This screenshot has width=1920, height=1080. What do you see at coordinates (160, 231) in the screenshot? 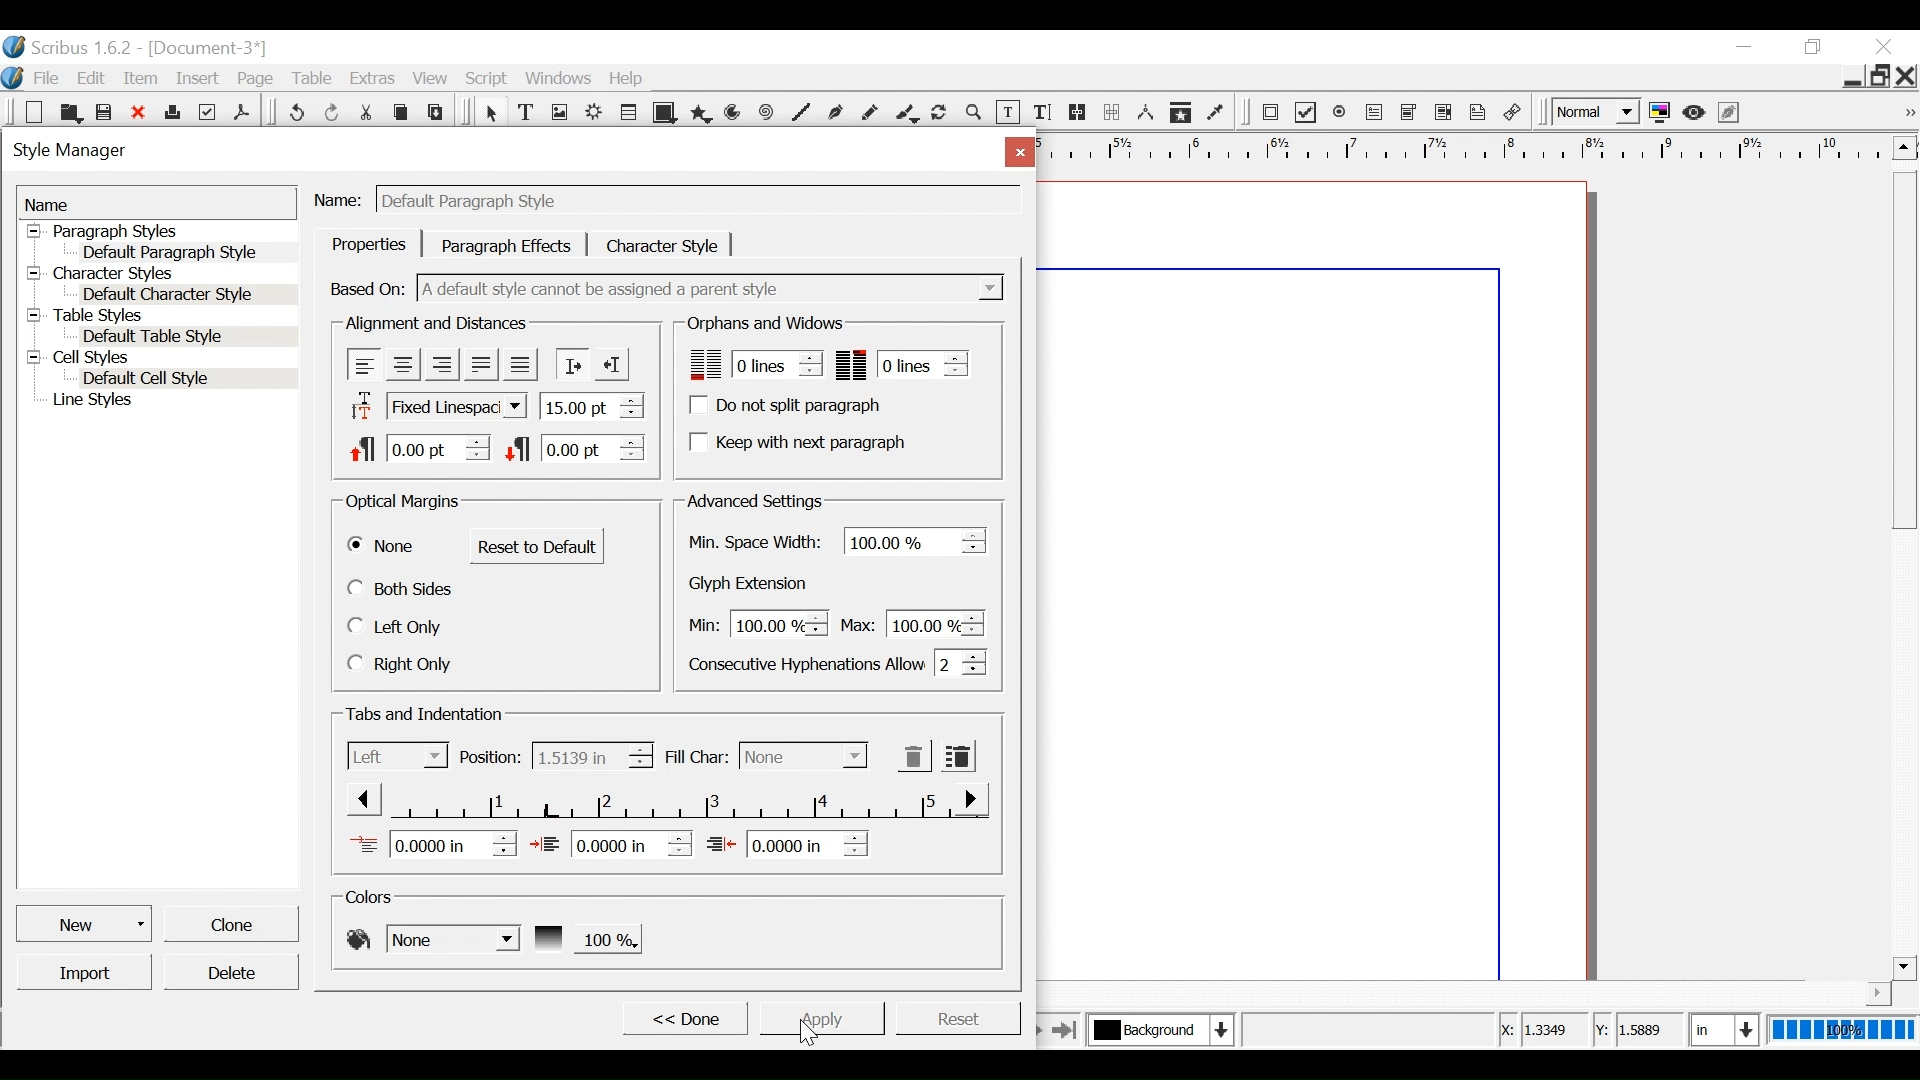
I see `Paragraph styles` at bounding box center [160, 231].